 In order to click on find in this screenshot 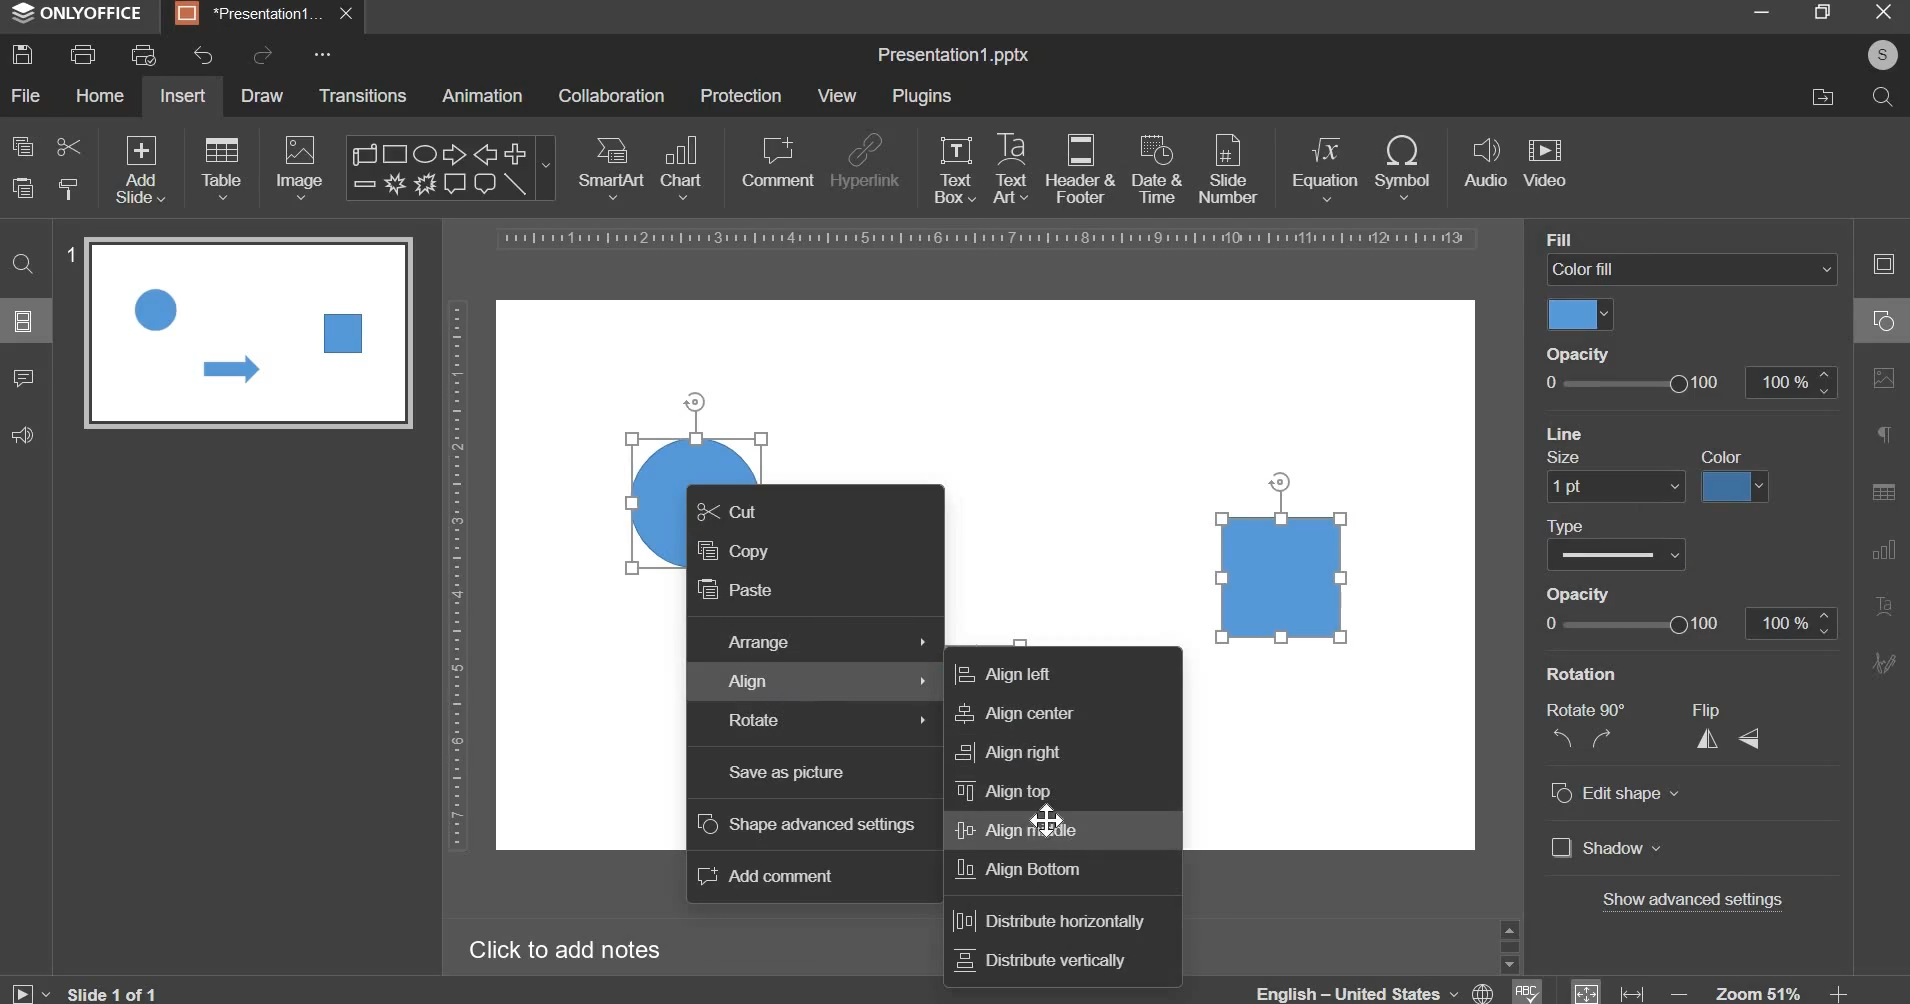, I will do `click(25, 262)`.